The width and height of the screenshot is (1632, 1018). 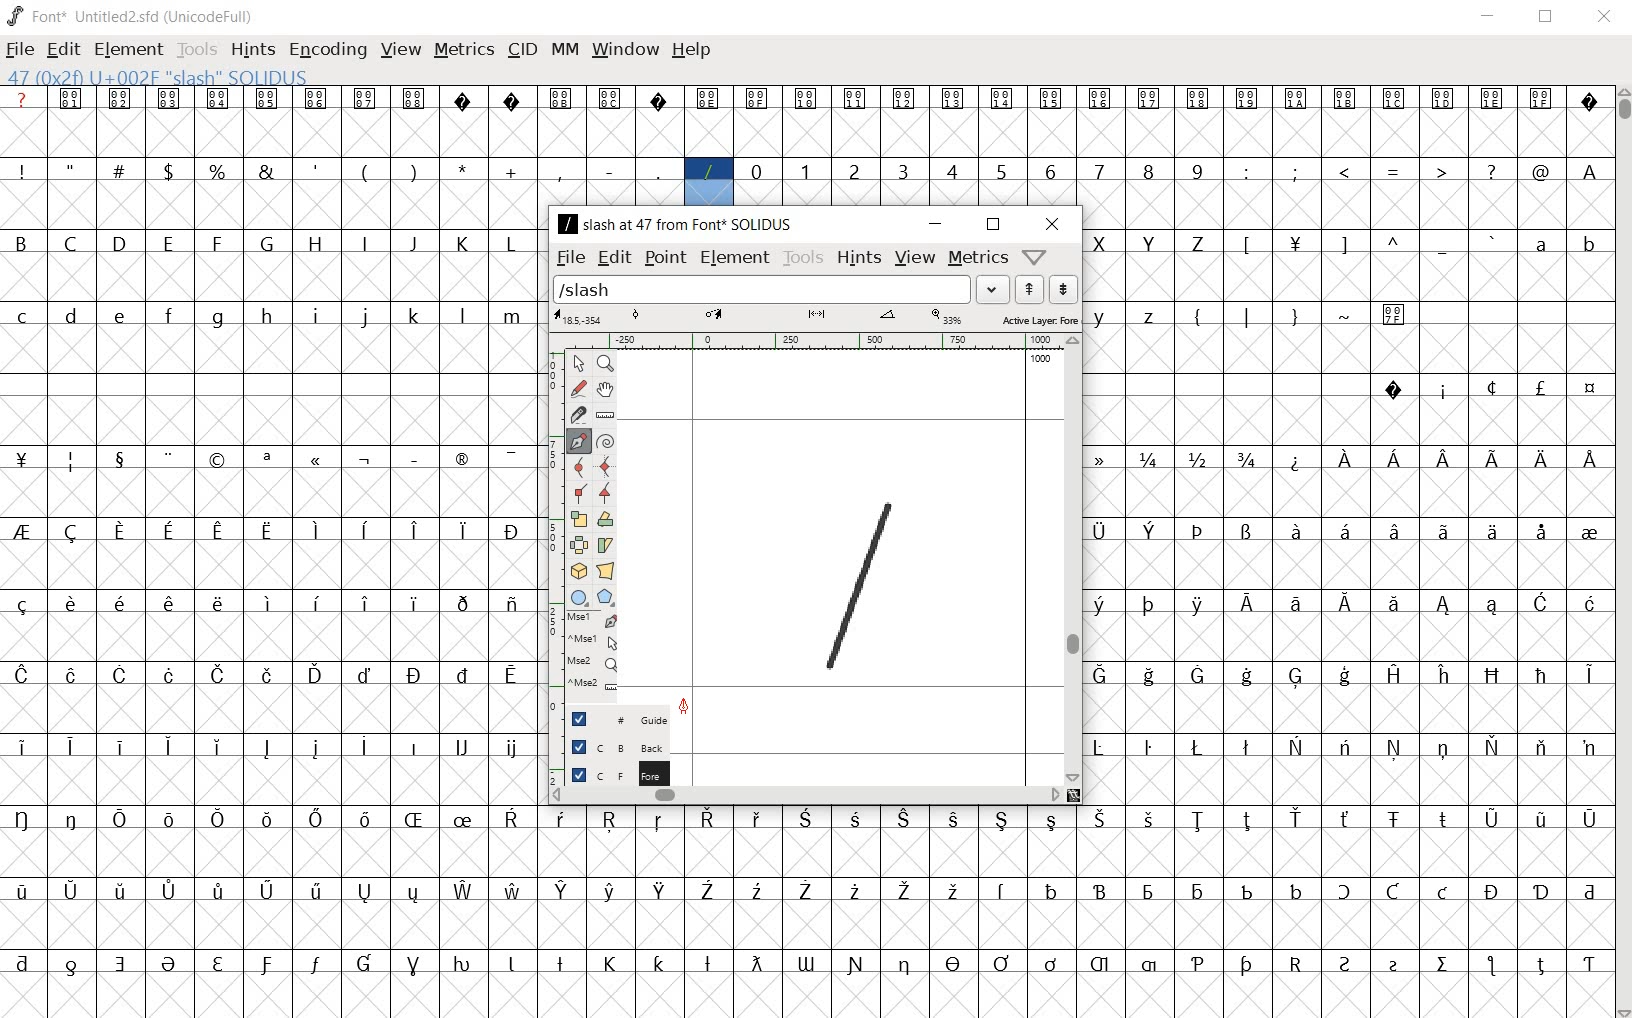 What do you see at coordinates (1129, 316) in the screenshot?
I see `y z` at bounding box center [1129, 316].